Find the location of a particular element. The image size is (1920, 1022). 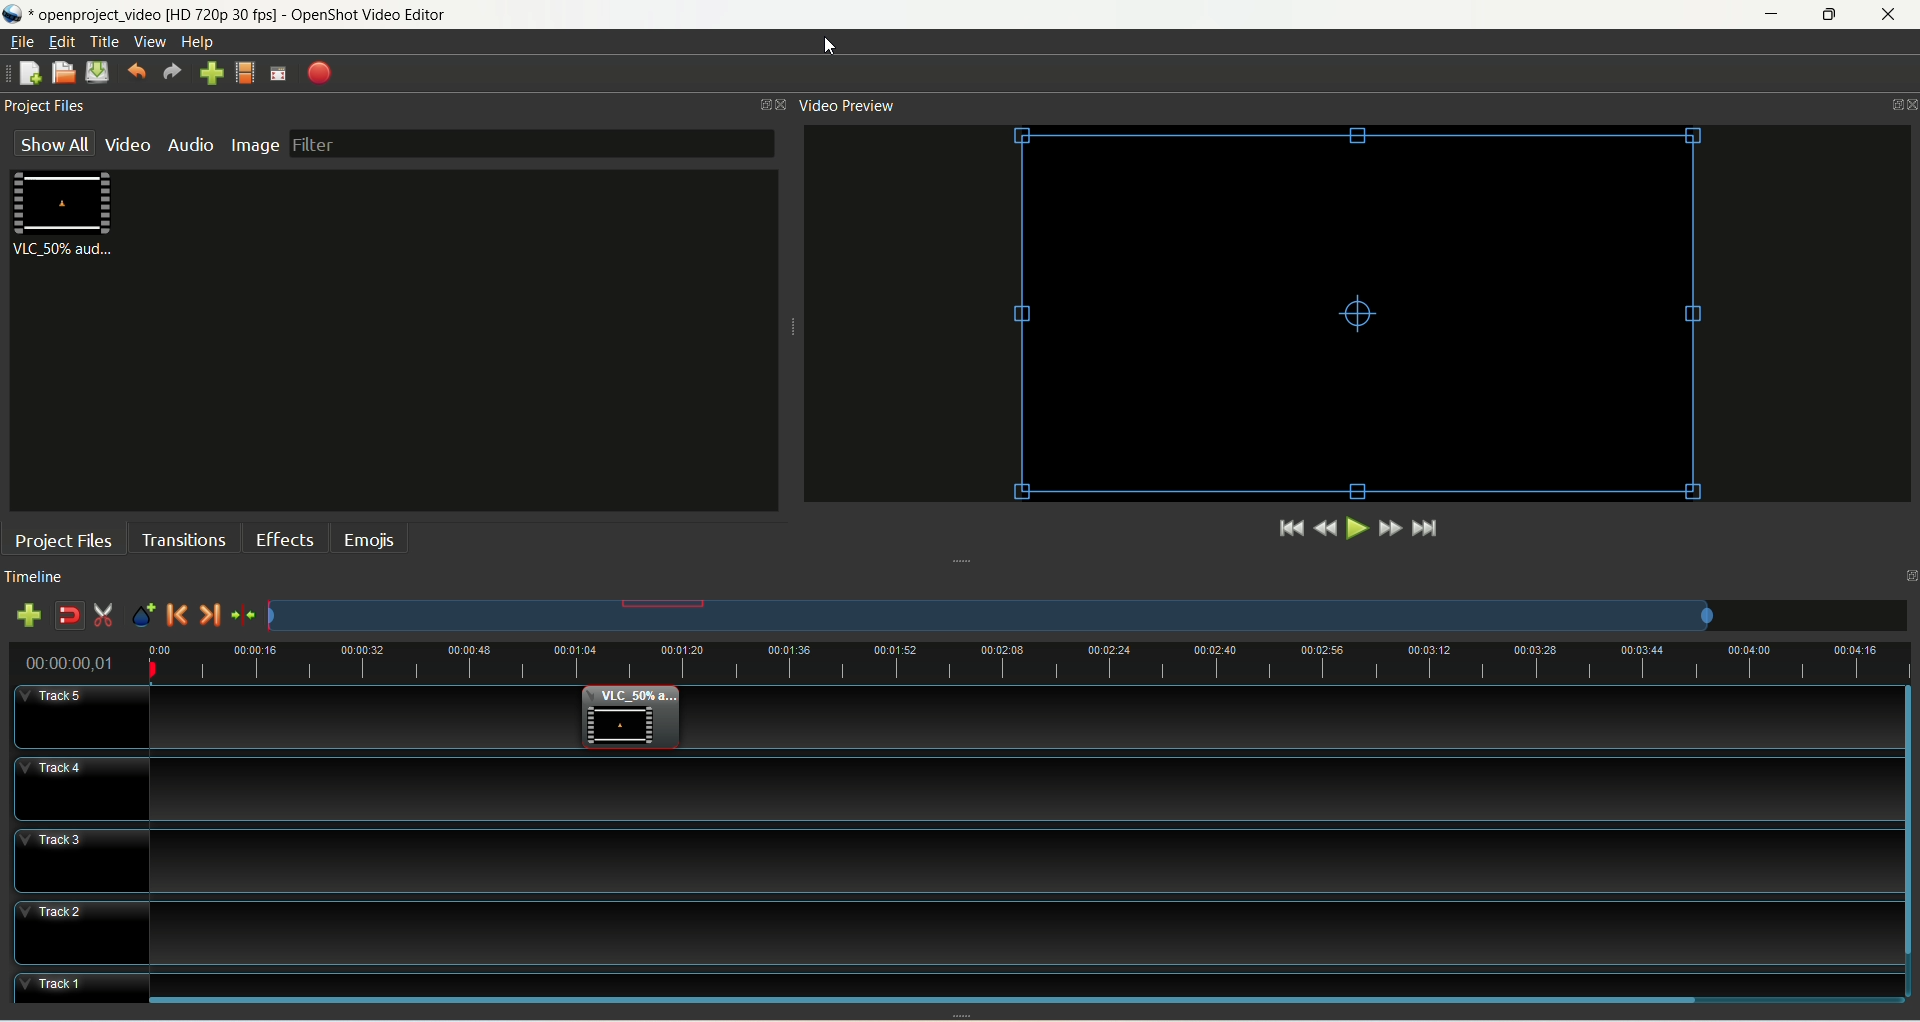

Panel control menu is located at coordinates (1897, 106).